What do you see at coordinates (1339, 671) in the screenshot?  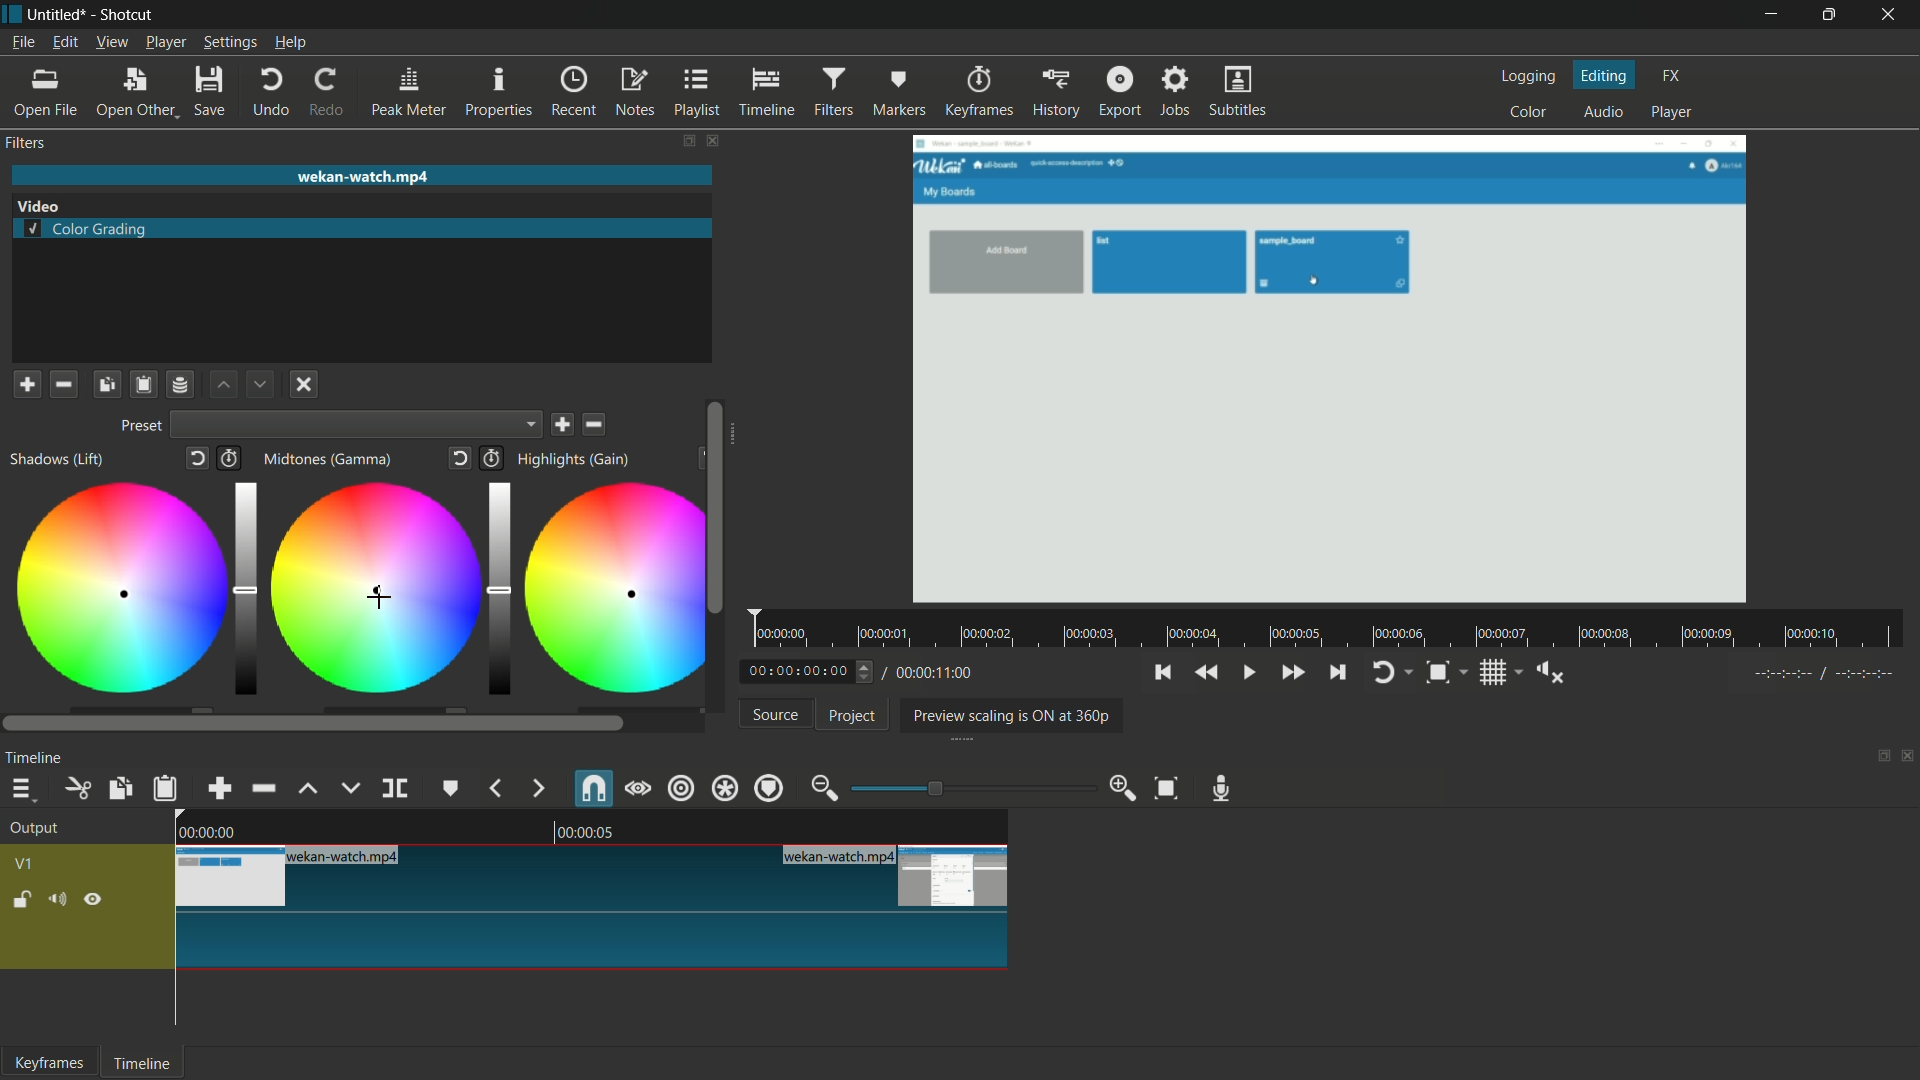 I see `skip to the next point` at bounding box center [1339, 671].